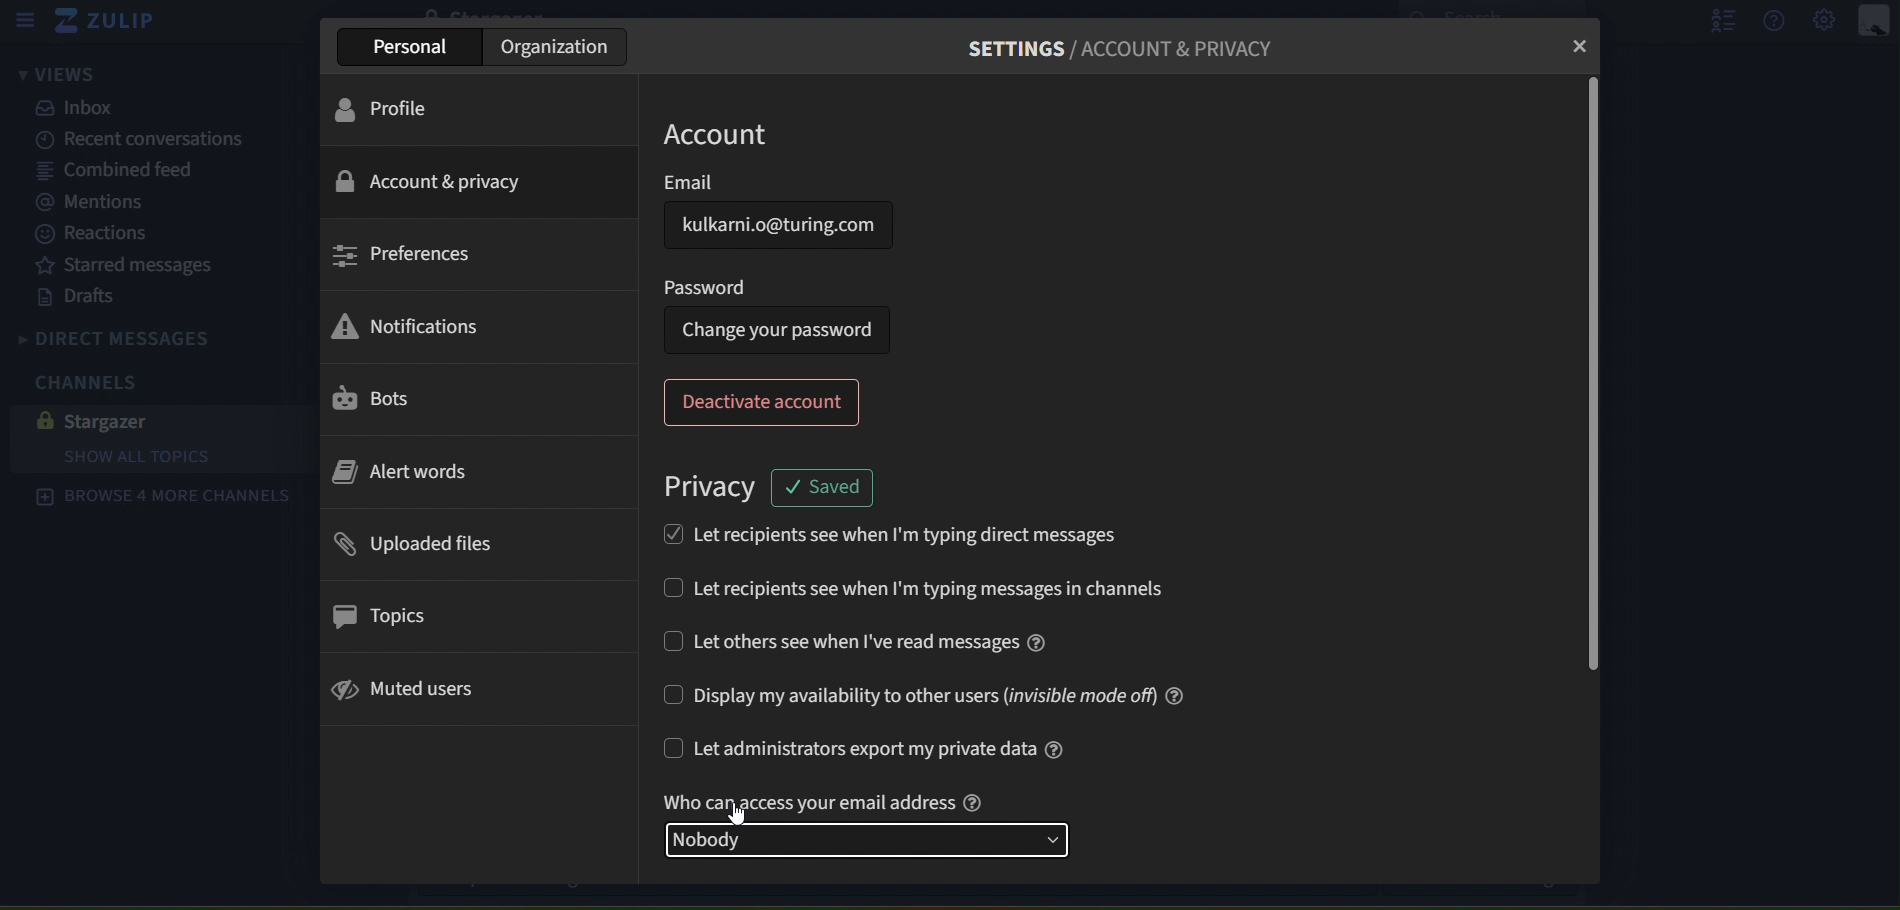  I want to click on let recipients see when Im typing direct messages, so click(889, 532).